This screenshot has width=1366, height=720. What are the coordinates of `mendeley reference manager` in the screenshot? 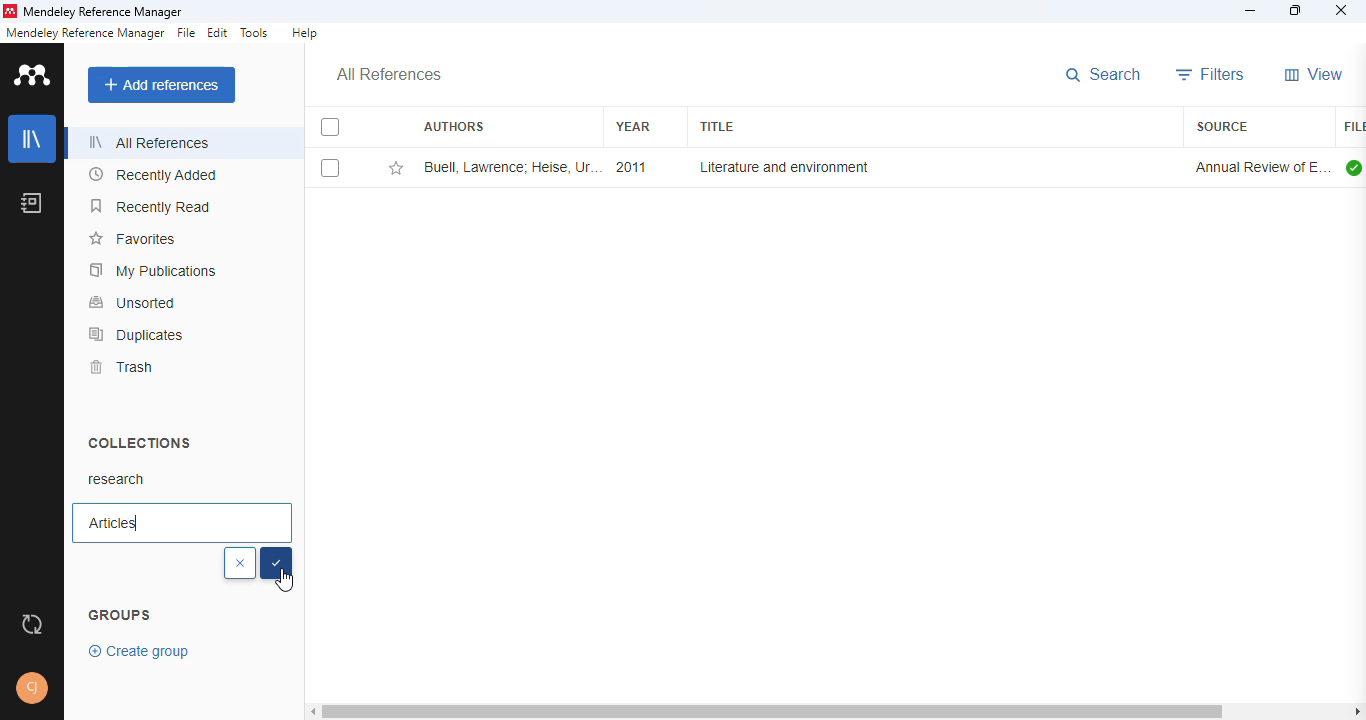 It's located at (104, 12).